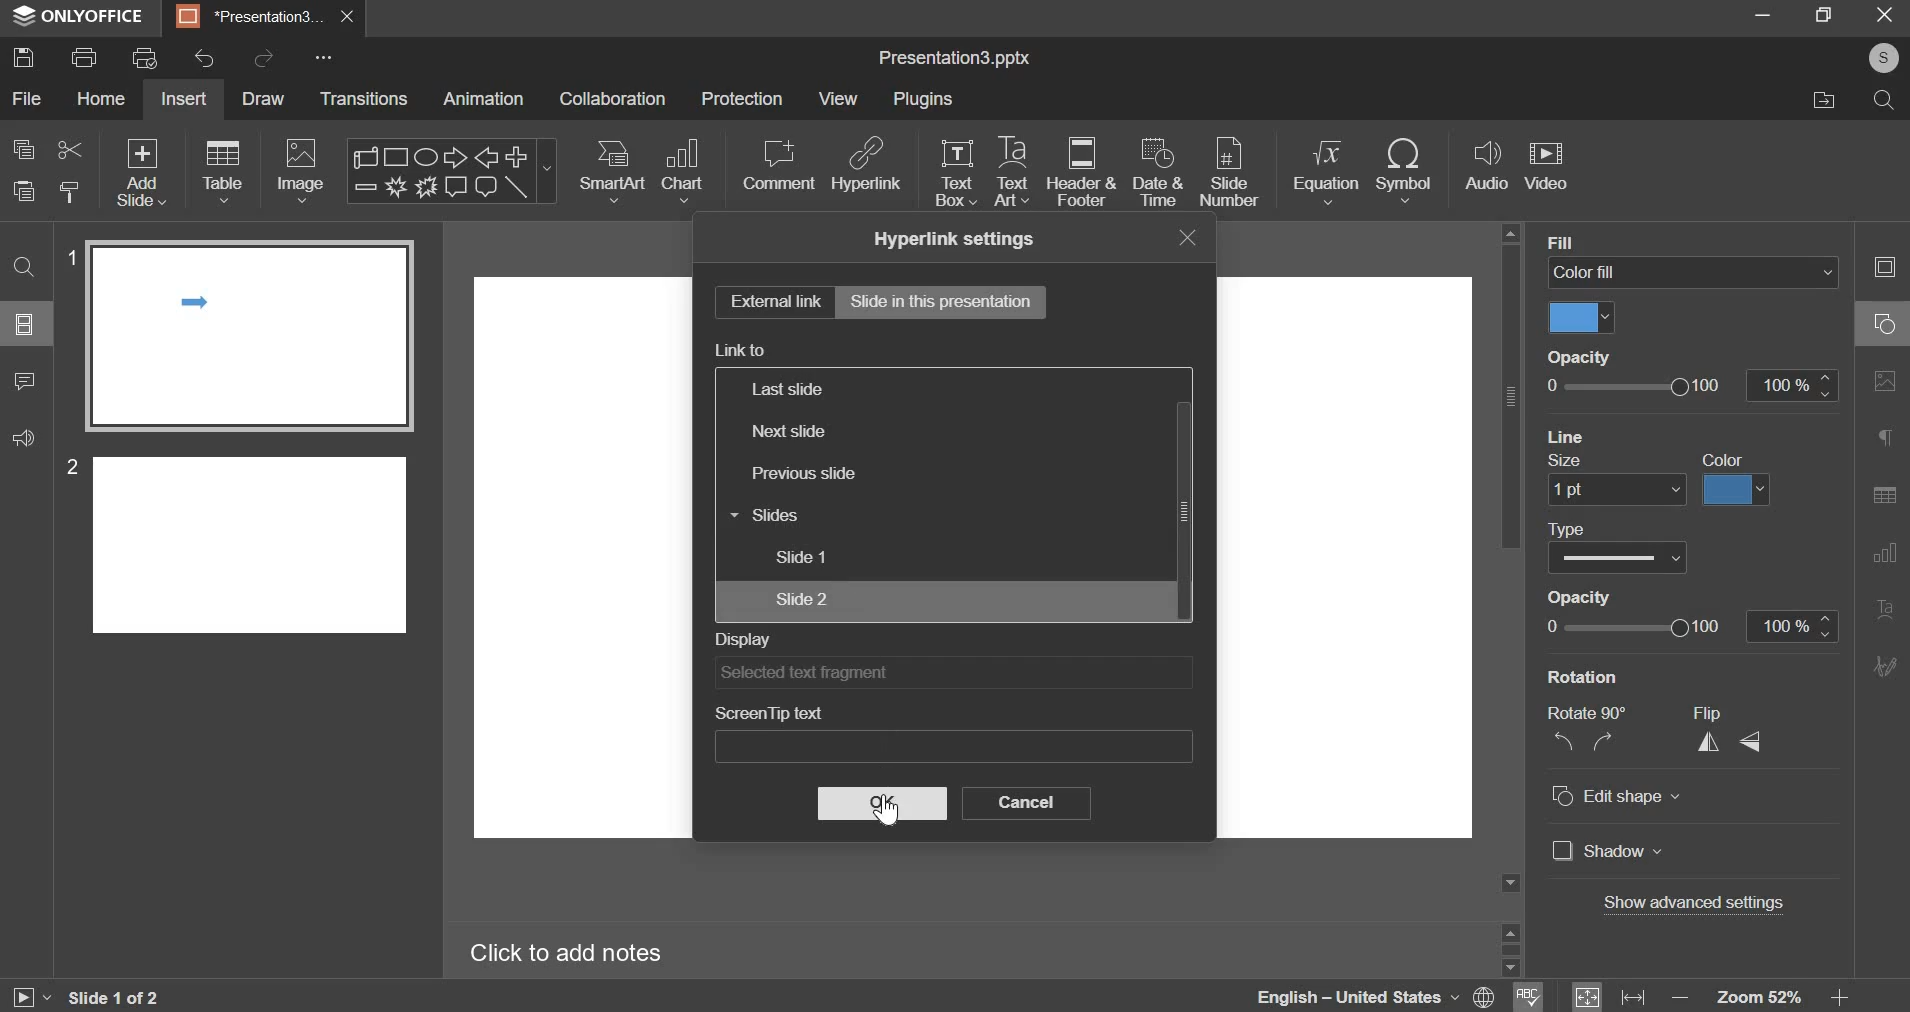  Describe the element at coordinates (1880, 58) in the screenshot. I see `account holder` at that location.